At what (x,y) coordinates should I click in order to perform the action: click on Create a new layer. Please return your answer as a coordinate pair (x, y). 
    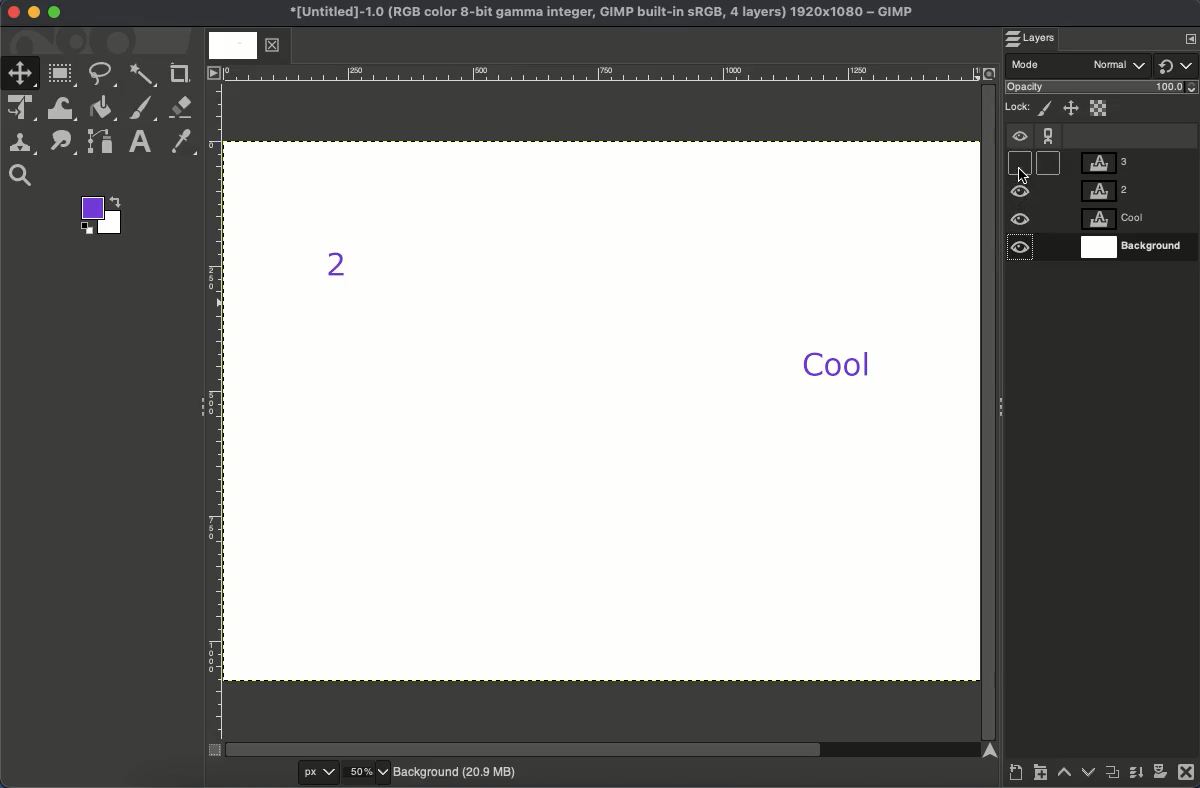
    Looking at the image, I should click on (1015, 775).